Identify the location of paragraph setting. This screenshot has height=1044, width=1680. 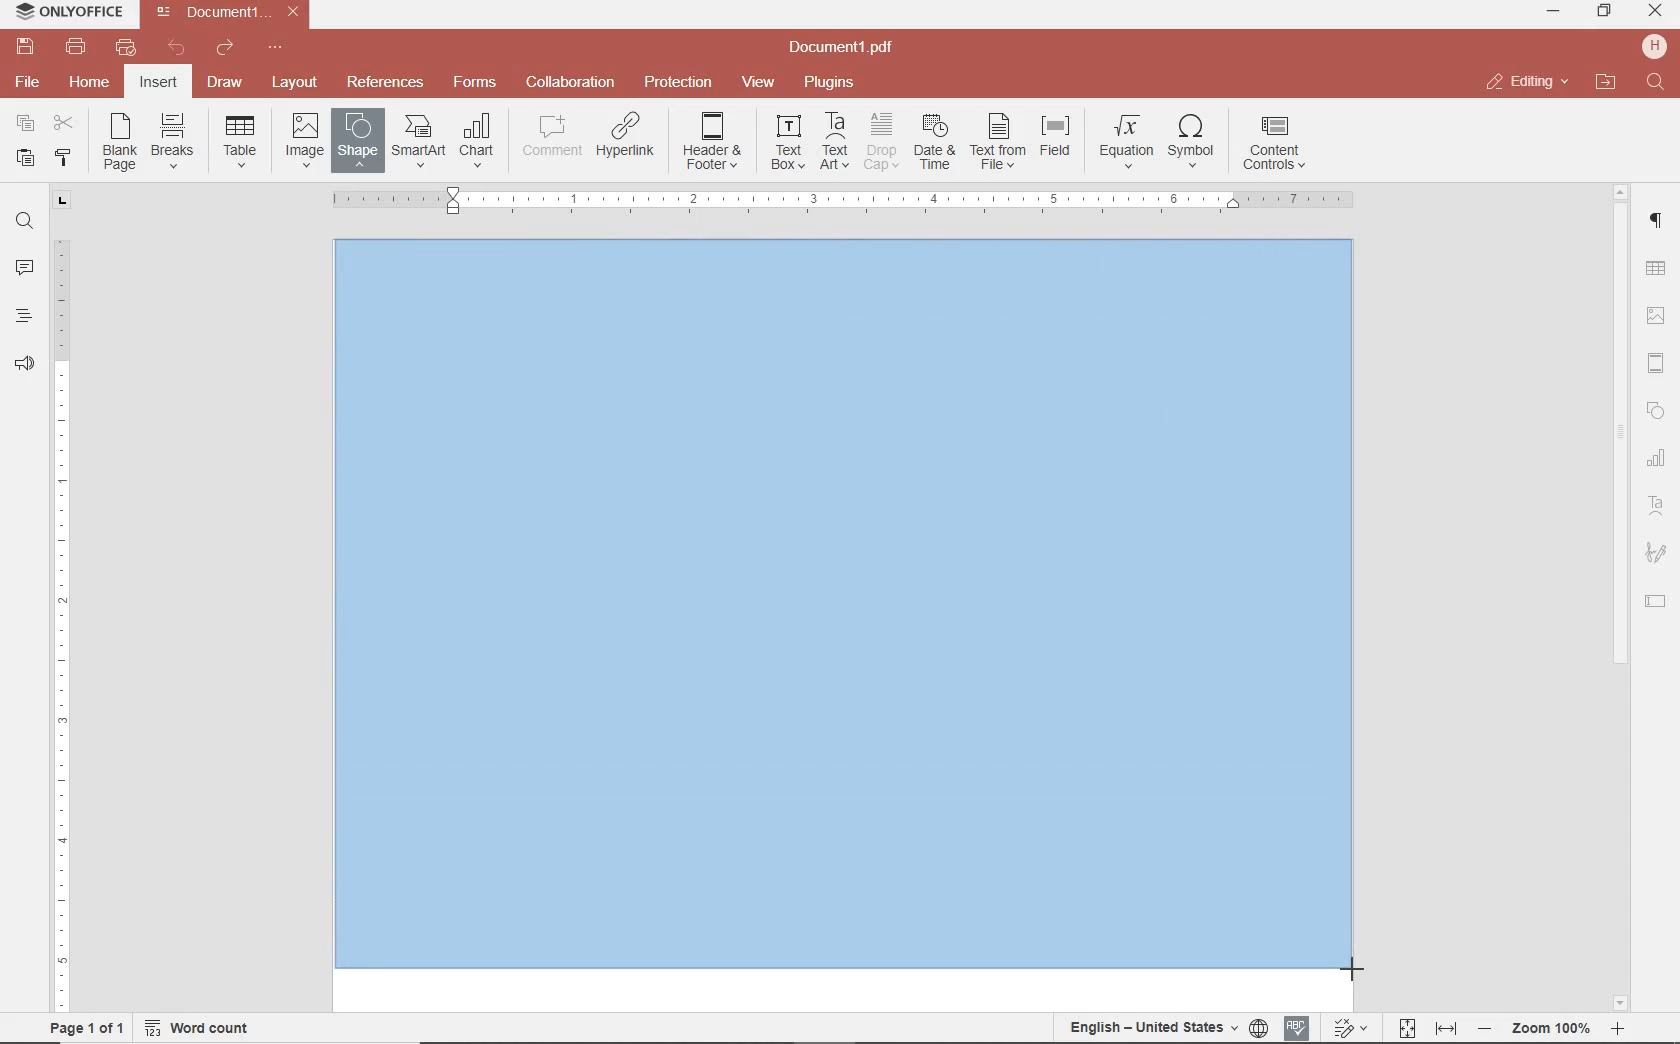
(1657, 218).